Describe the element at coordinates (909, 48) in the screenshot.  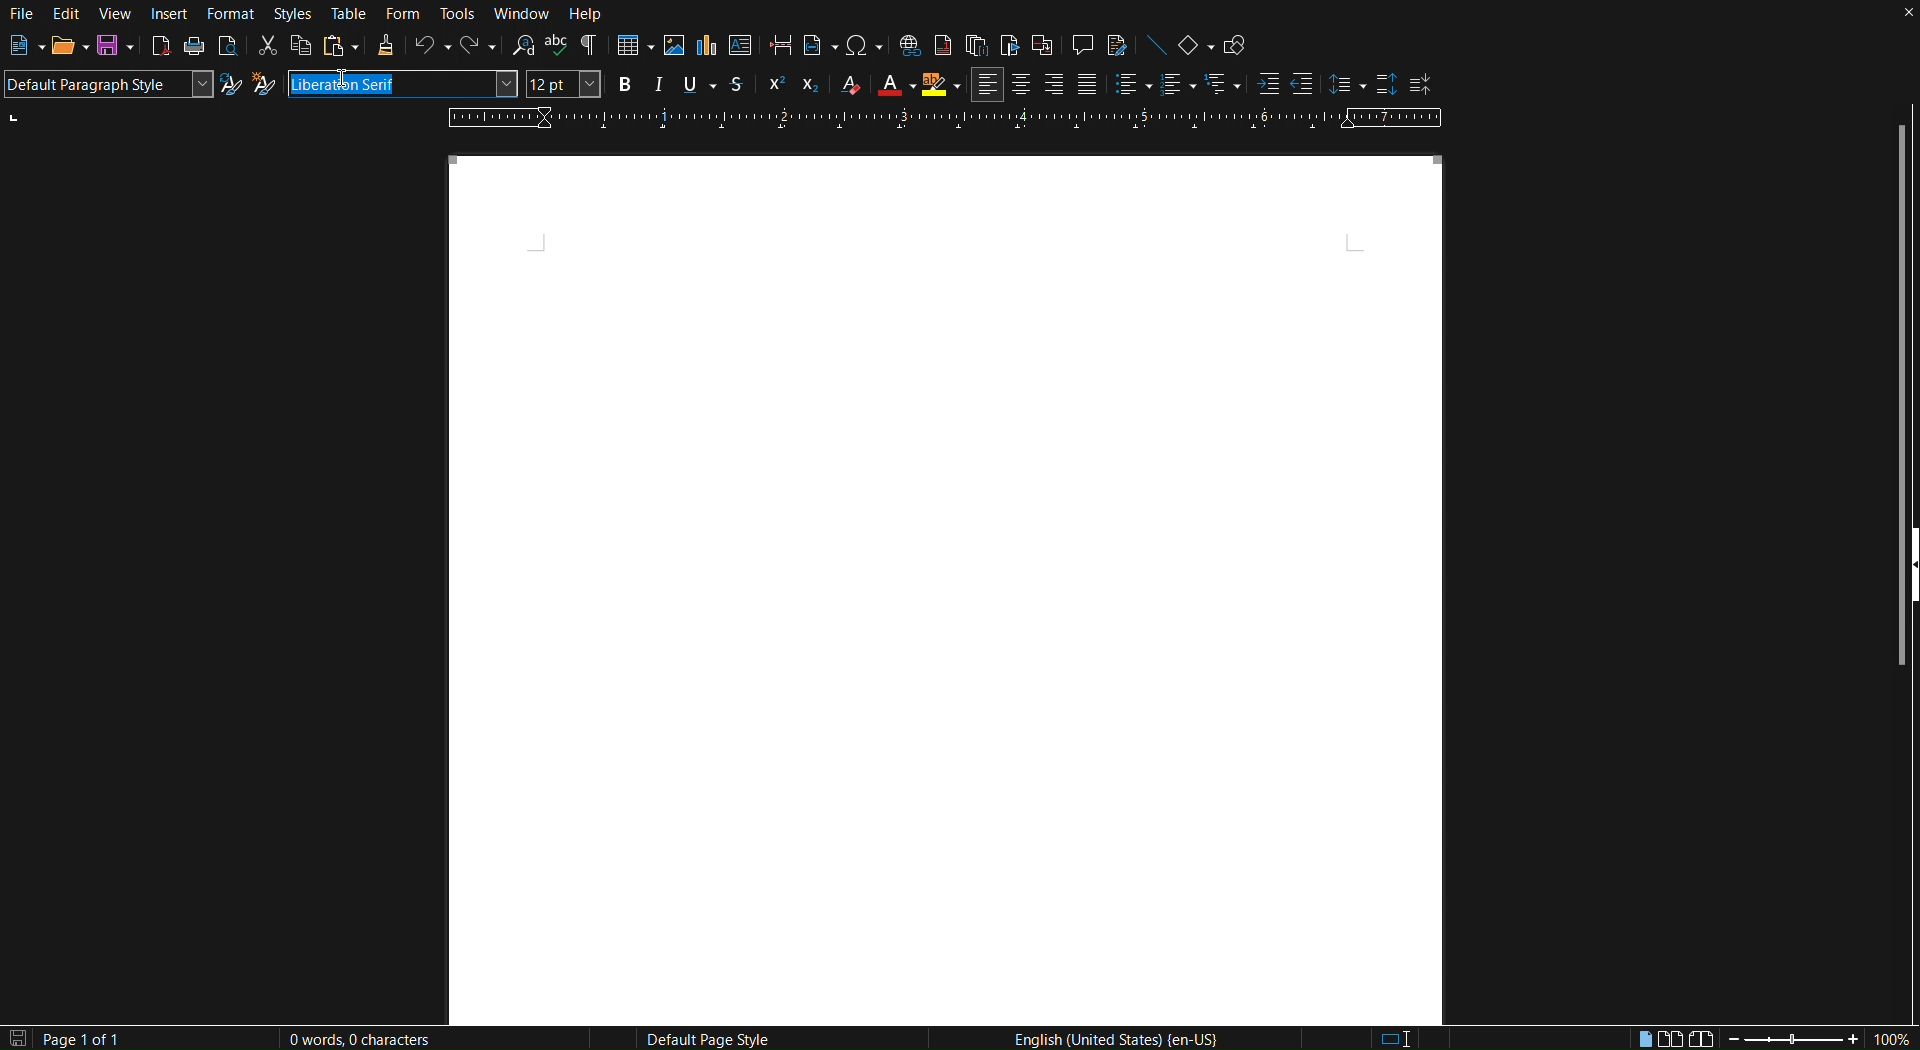
I see `Insert Hyperlink` at that location.